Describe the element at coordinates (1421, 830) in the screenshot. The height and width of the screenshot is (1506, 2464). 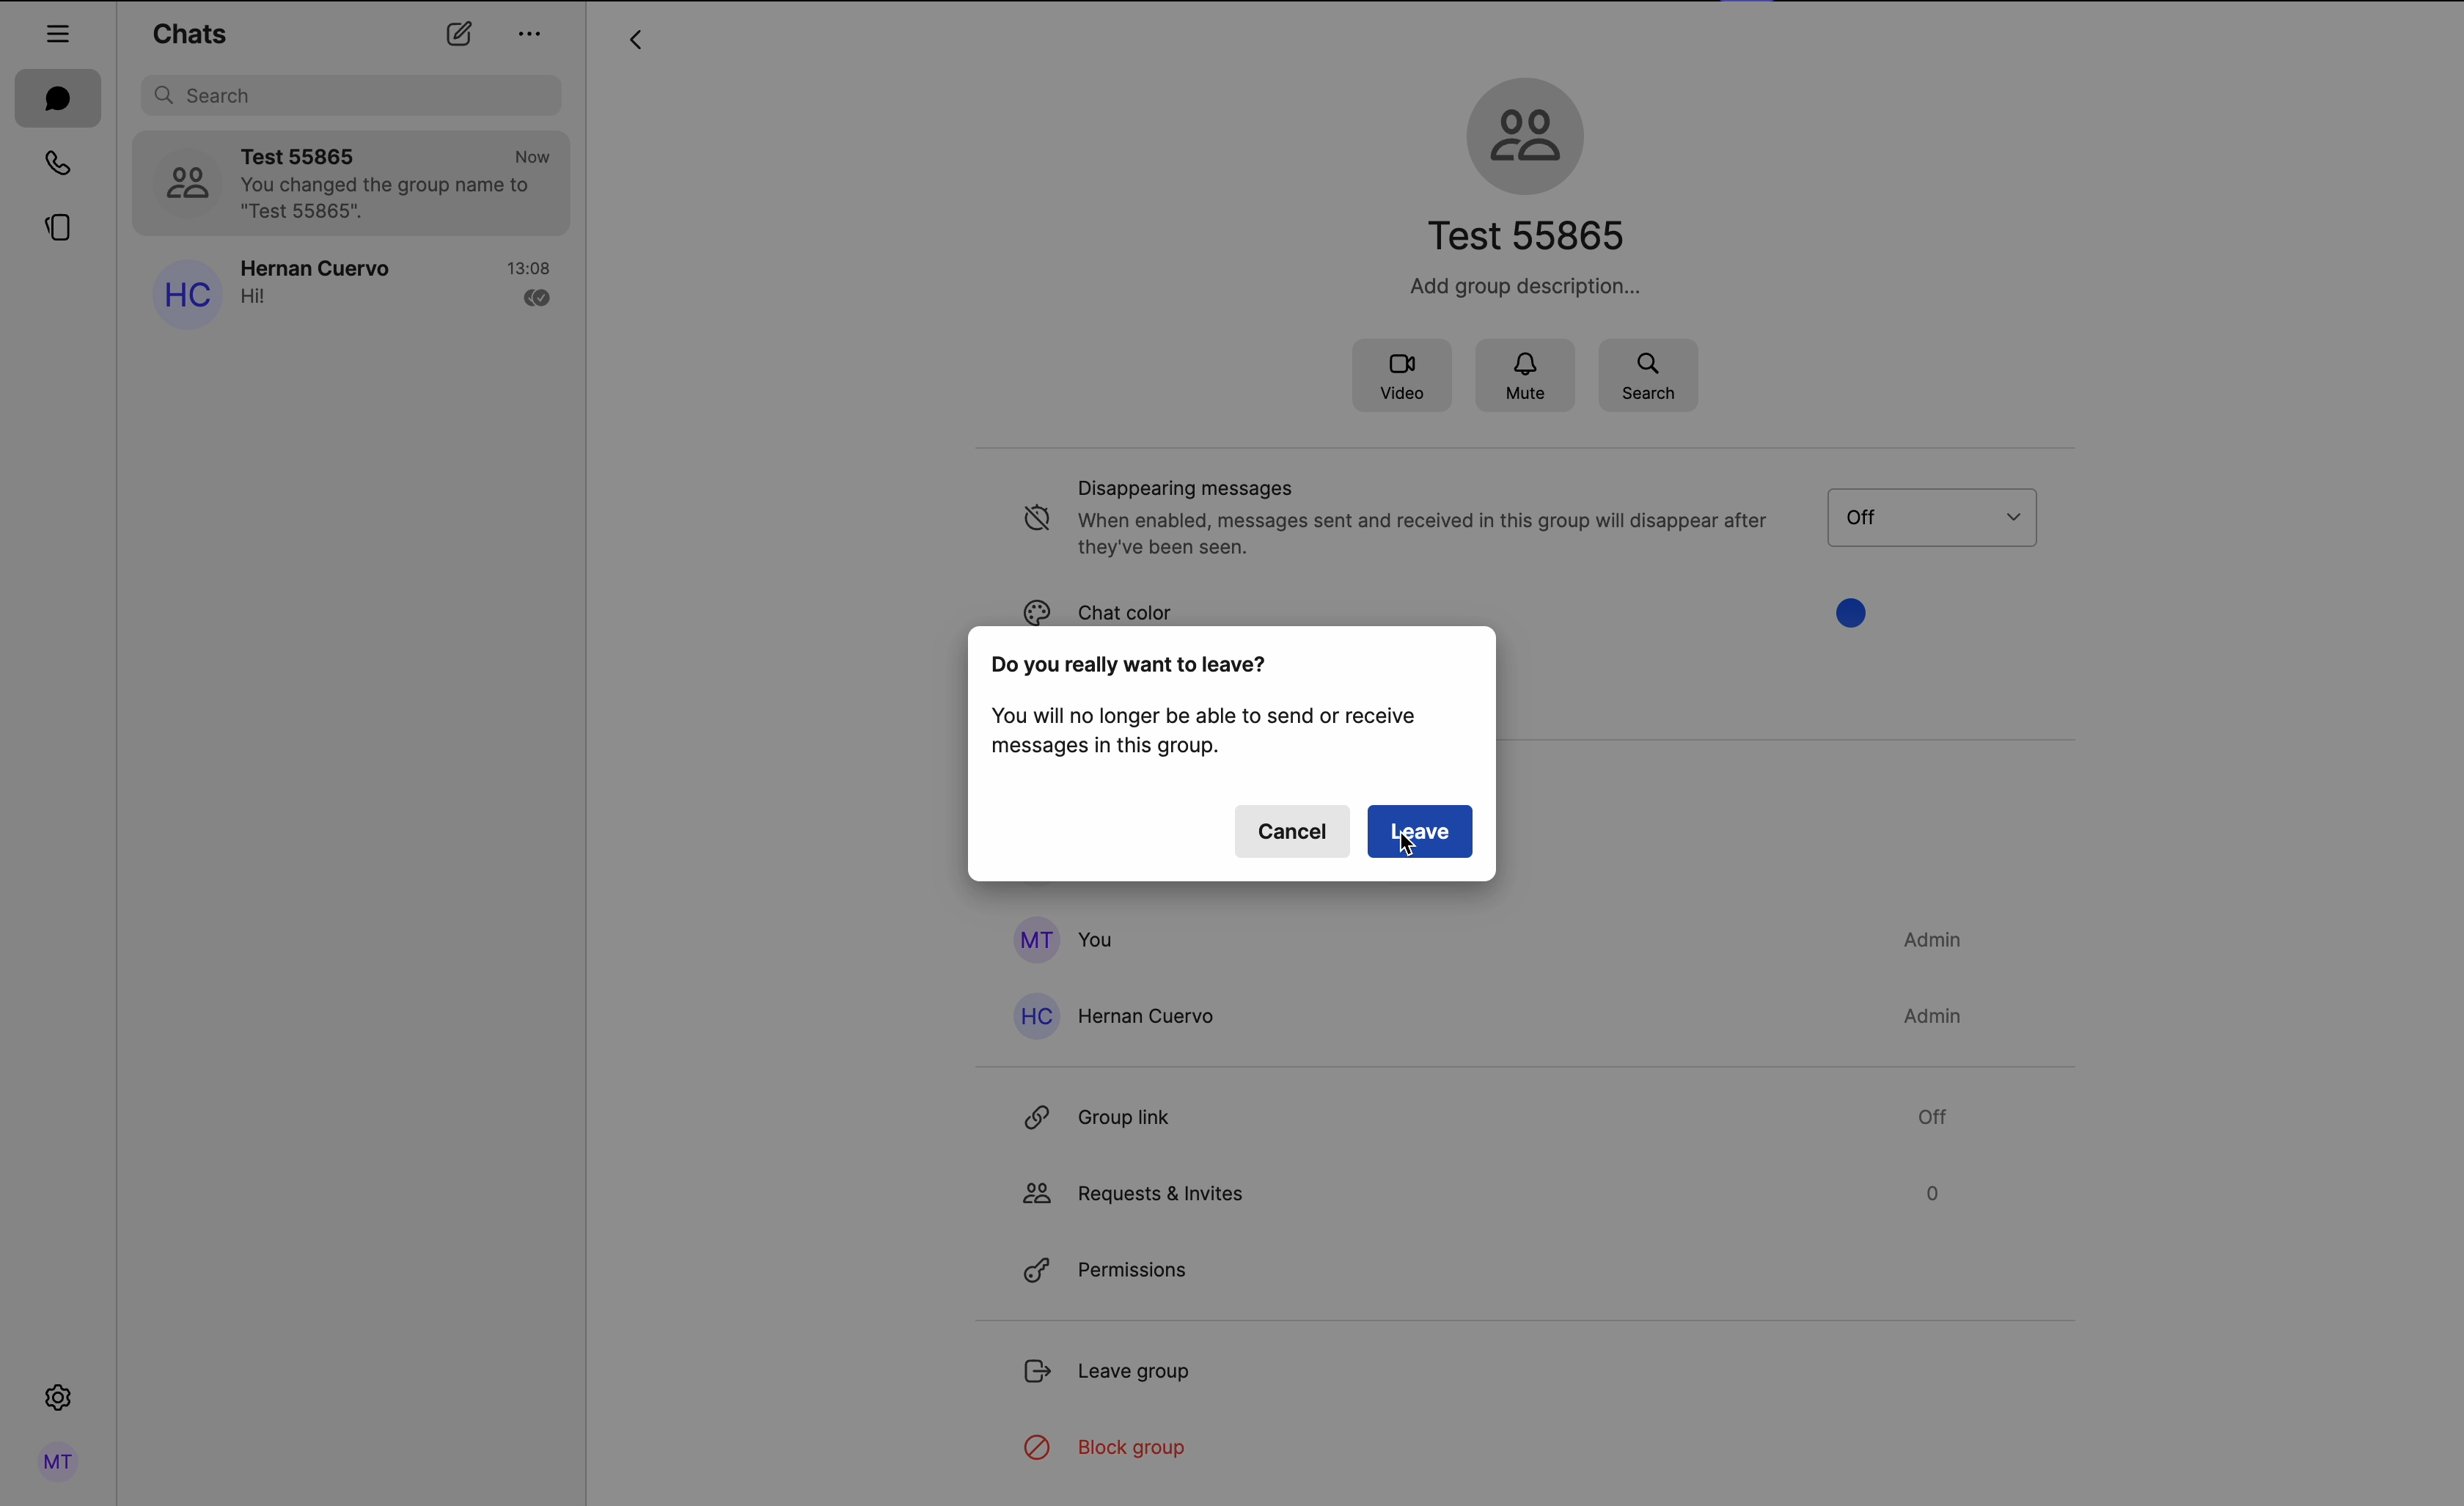
I see `click on leave button` at that location.